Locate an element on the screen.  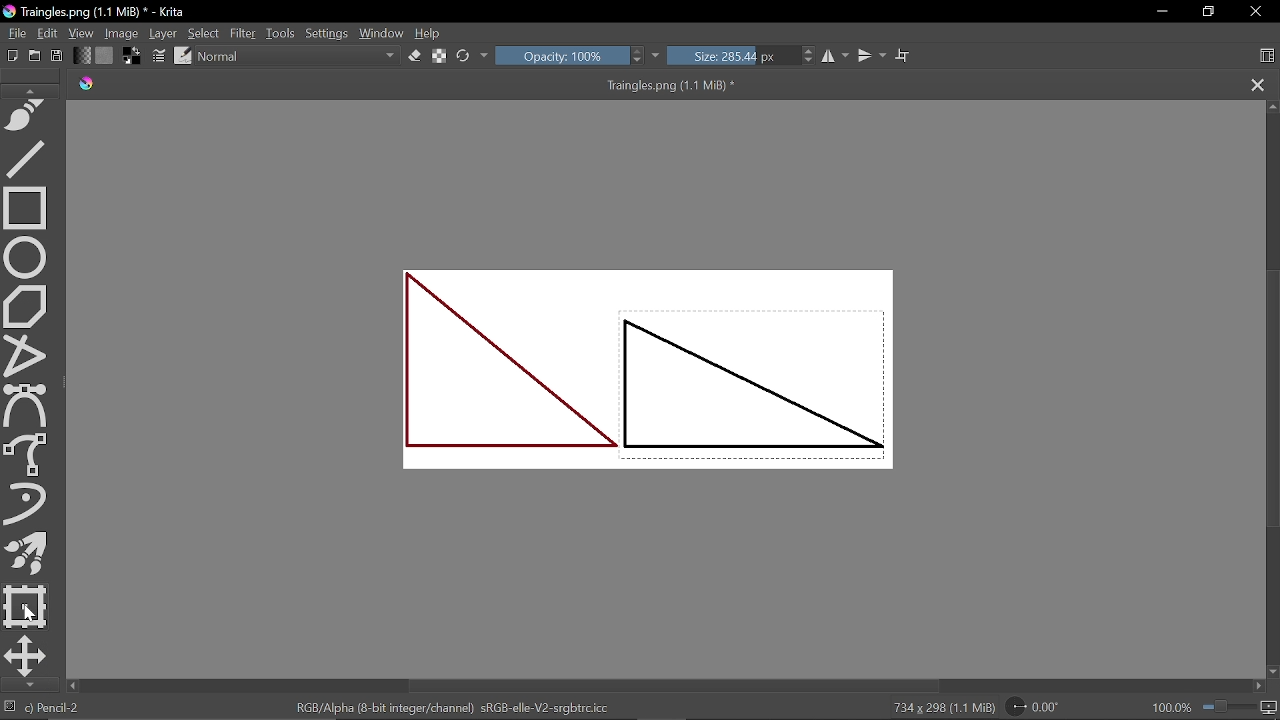
Rotate is located at coordinates (1042, 706).